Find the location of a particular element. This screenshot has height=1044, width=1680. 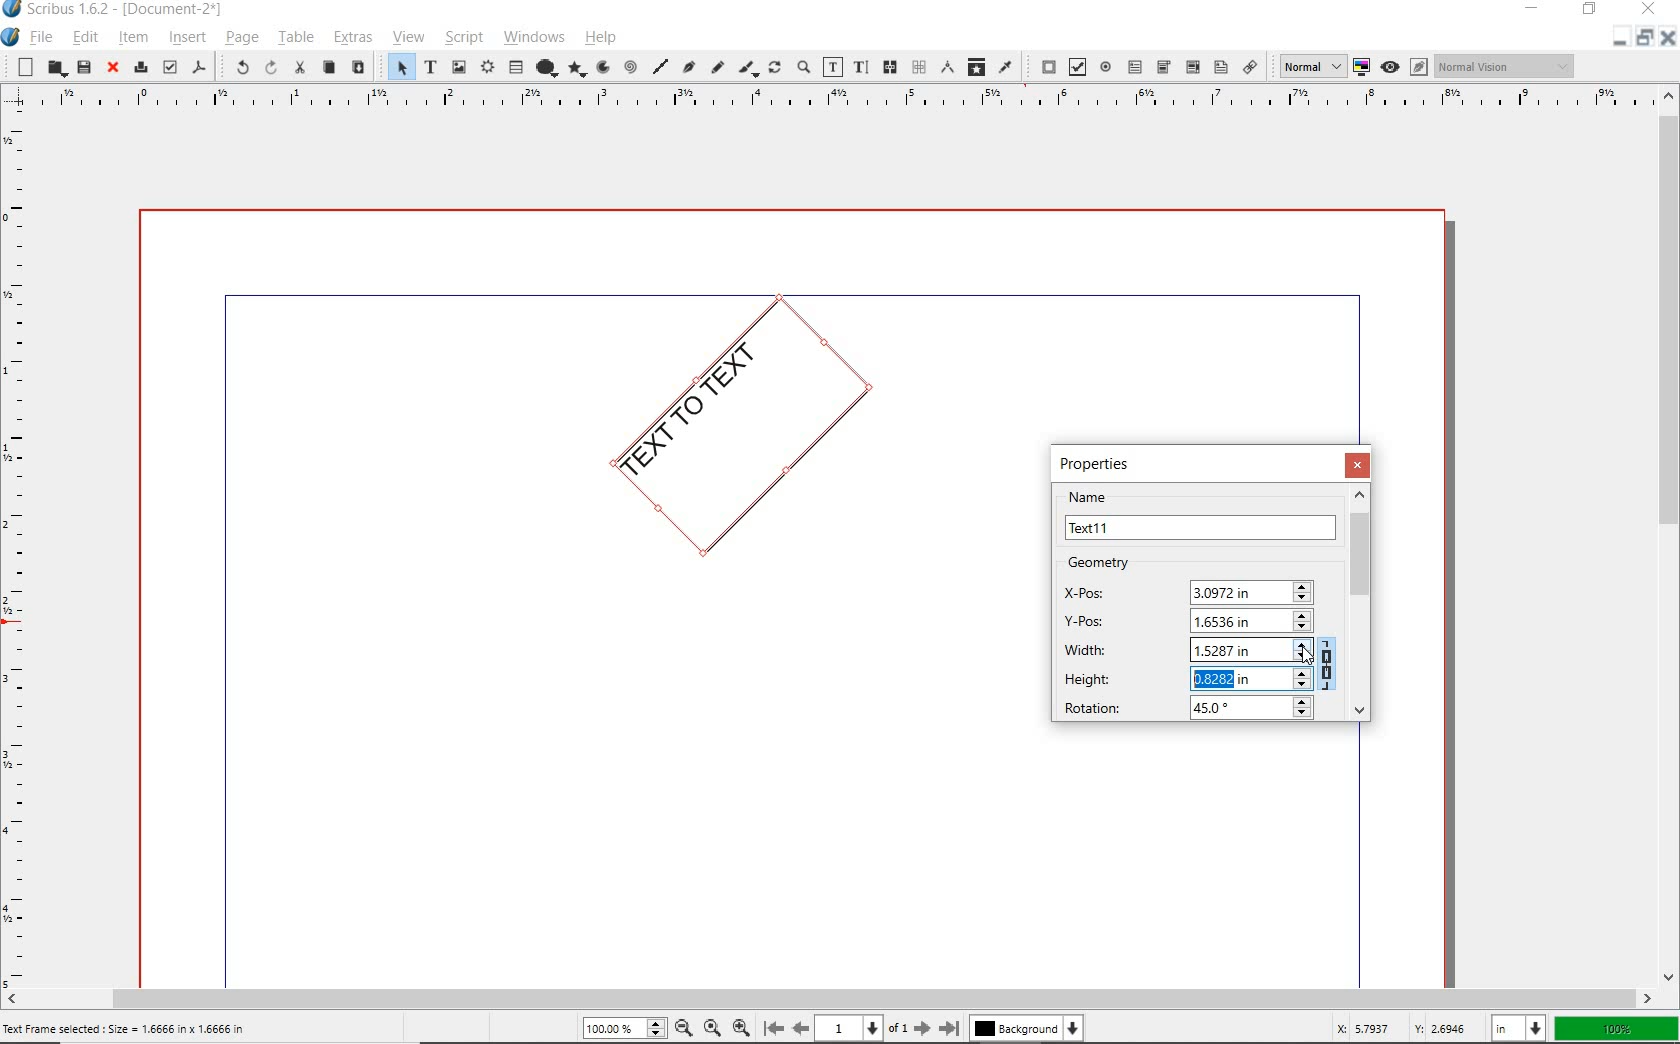

zoom factor is located at coordinates (1617, 1029).